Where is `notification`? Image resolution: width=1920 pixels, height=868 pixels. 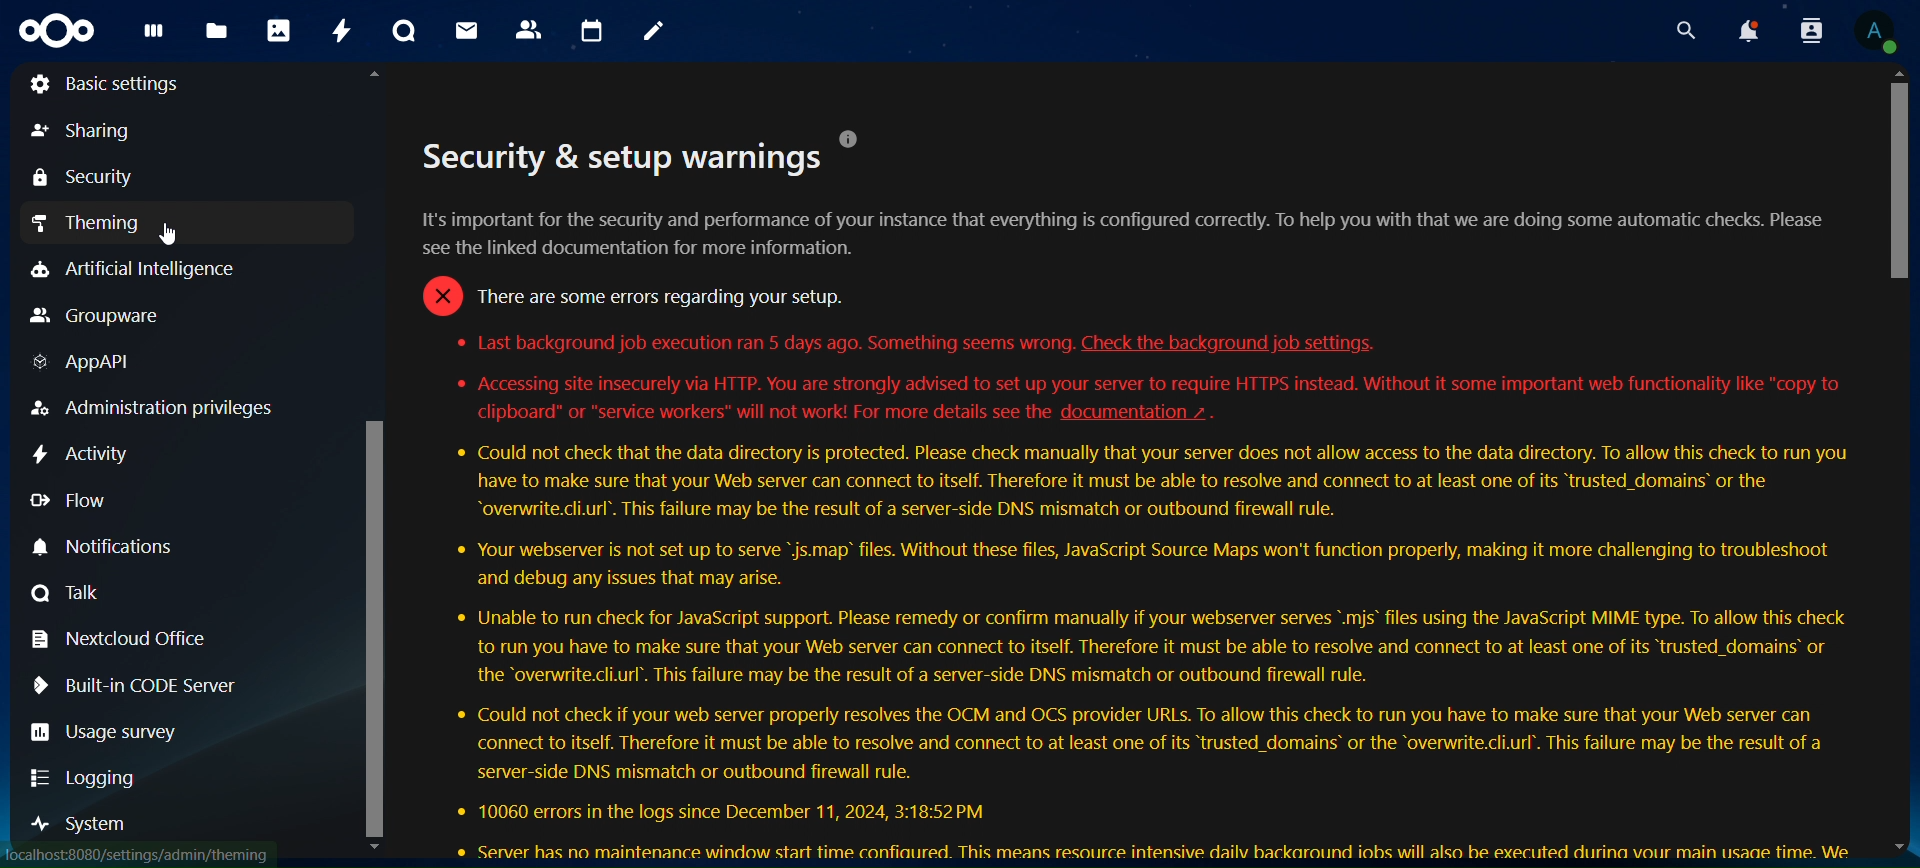 notification is located at coordinates (135, 547).